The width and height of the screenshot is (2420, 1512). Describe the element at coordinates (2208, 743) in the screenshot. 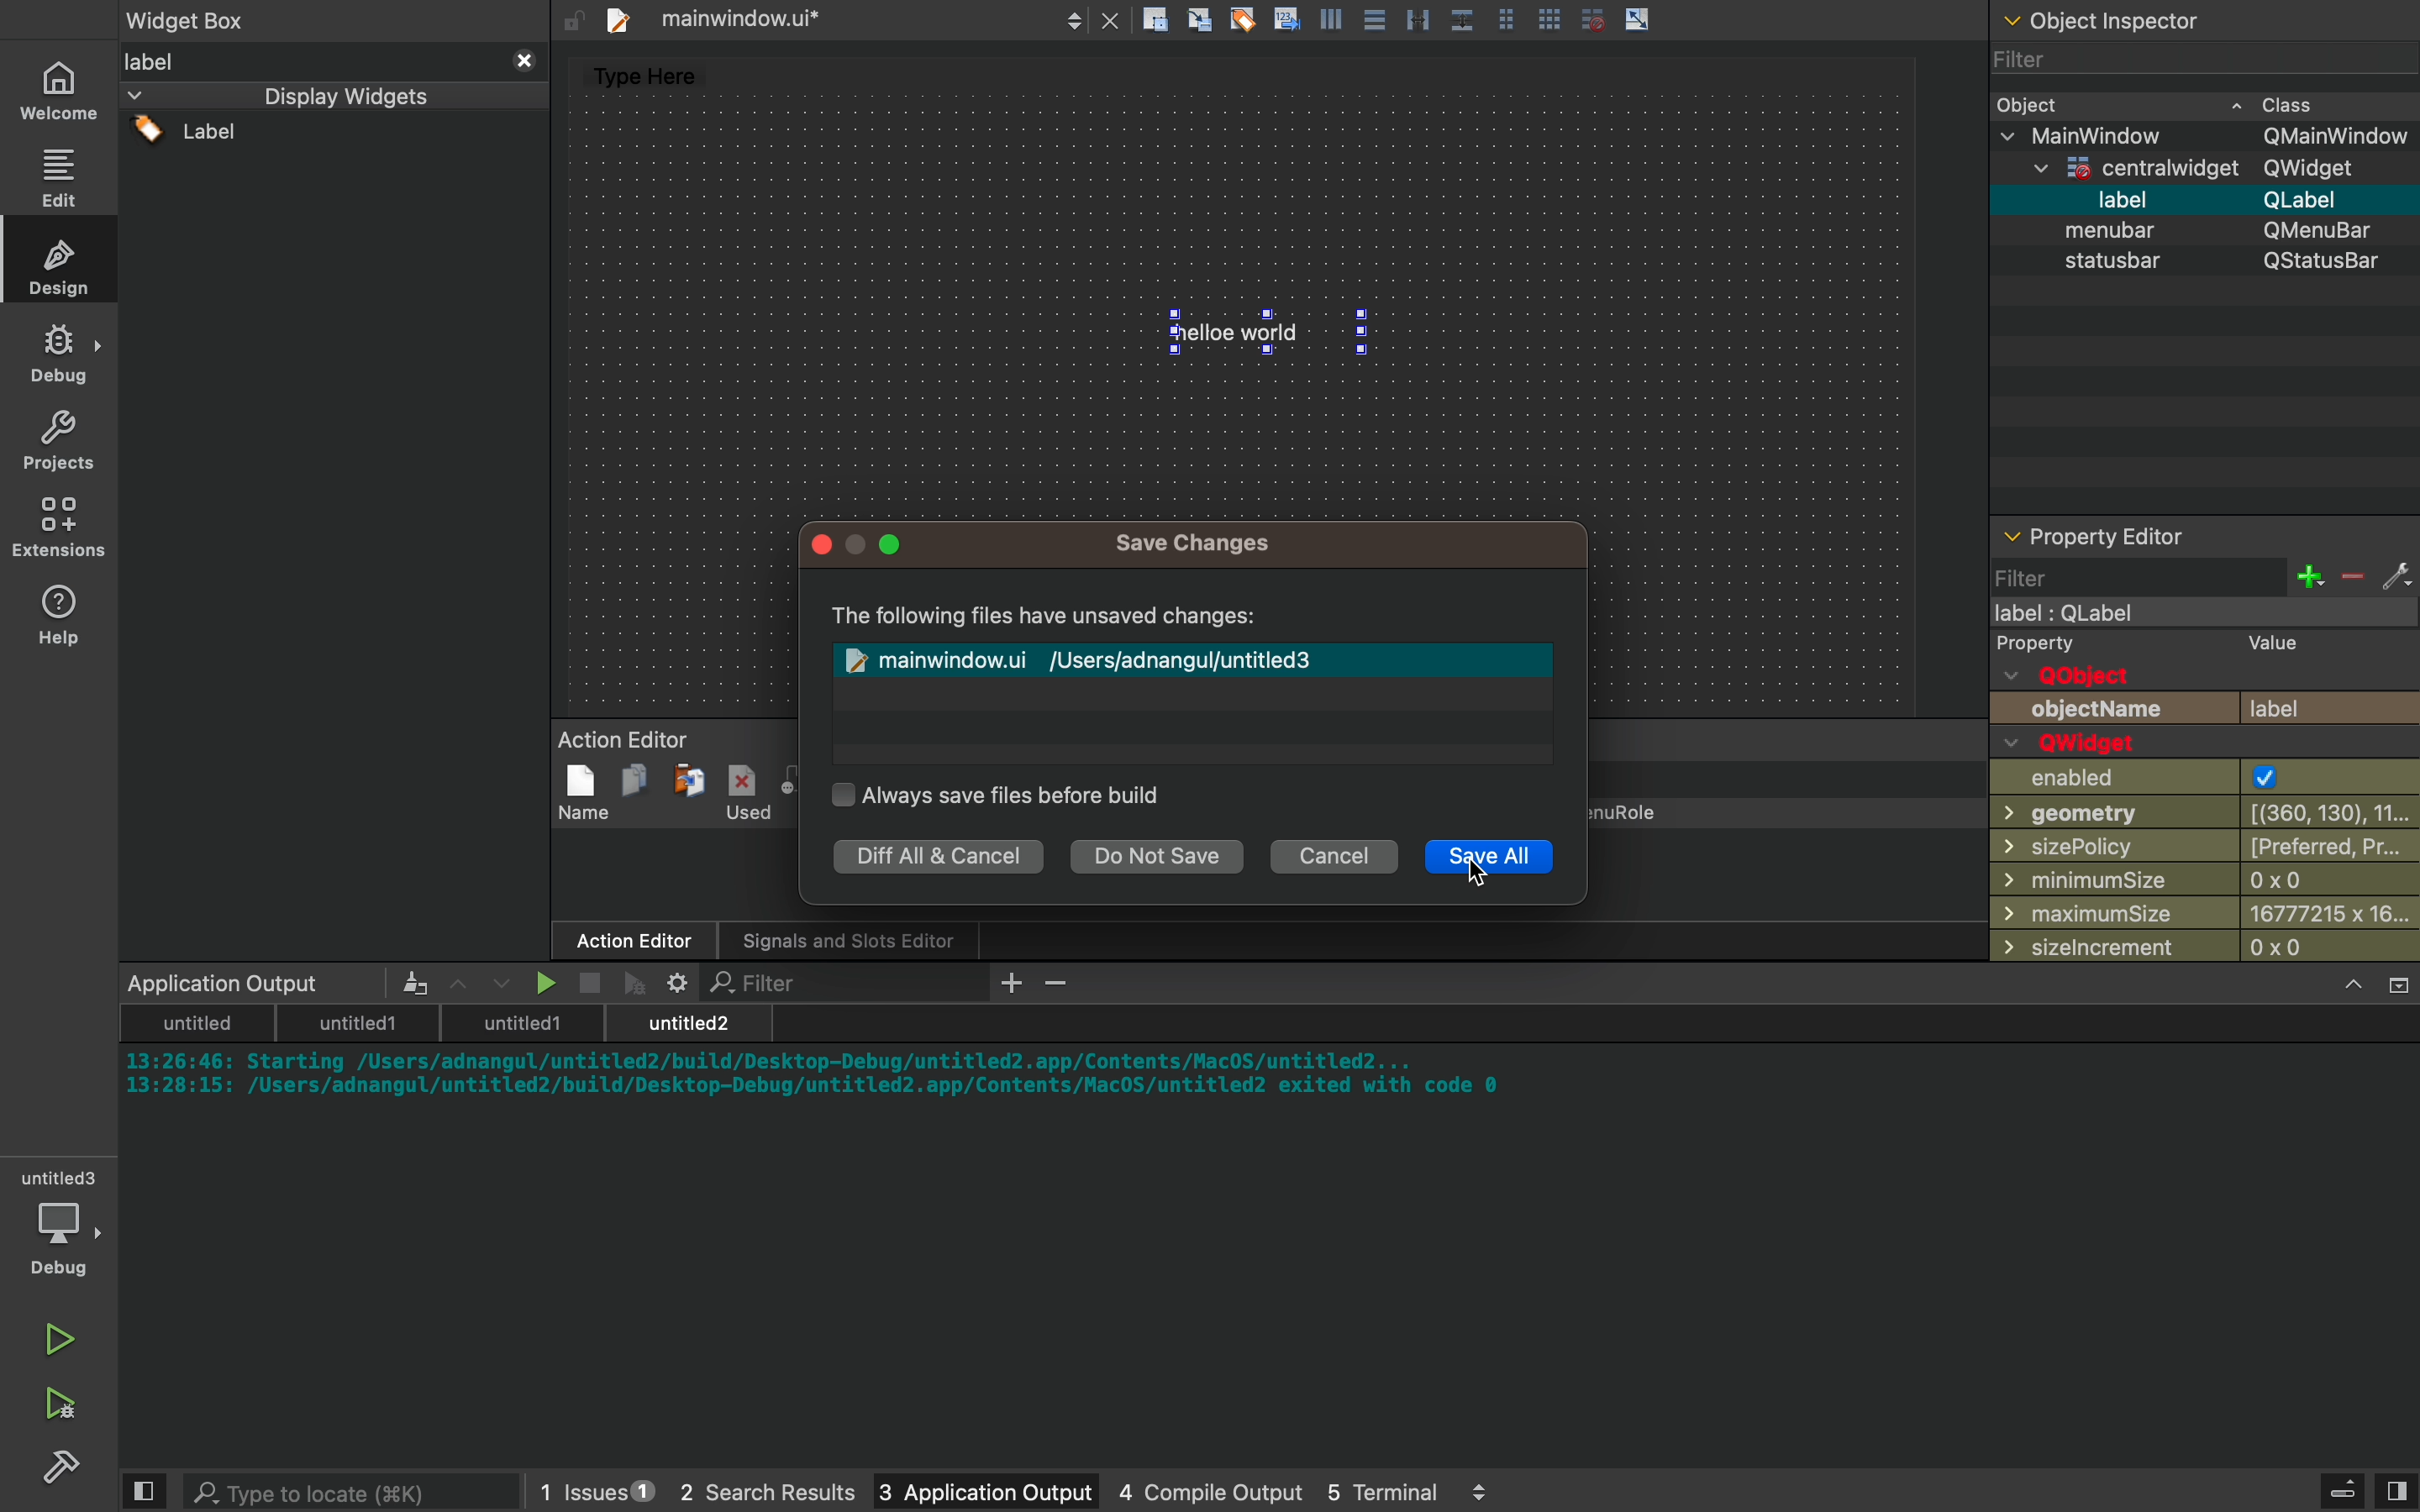

I see `properties of widget` at that location.